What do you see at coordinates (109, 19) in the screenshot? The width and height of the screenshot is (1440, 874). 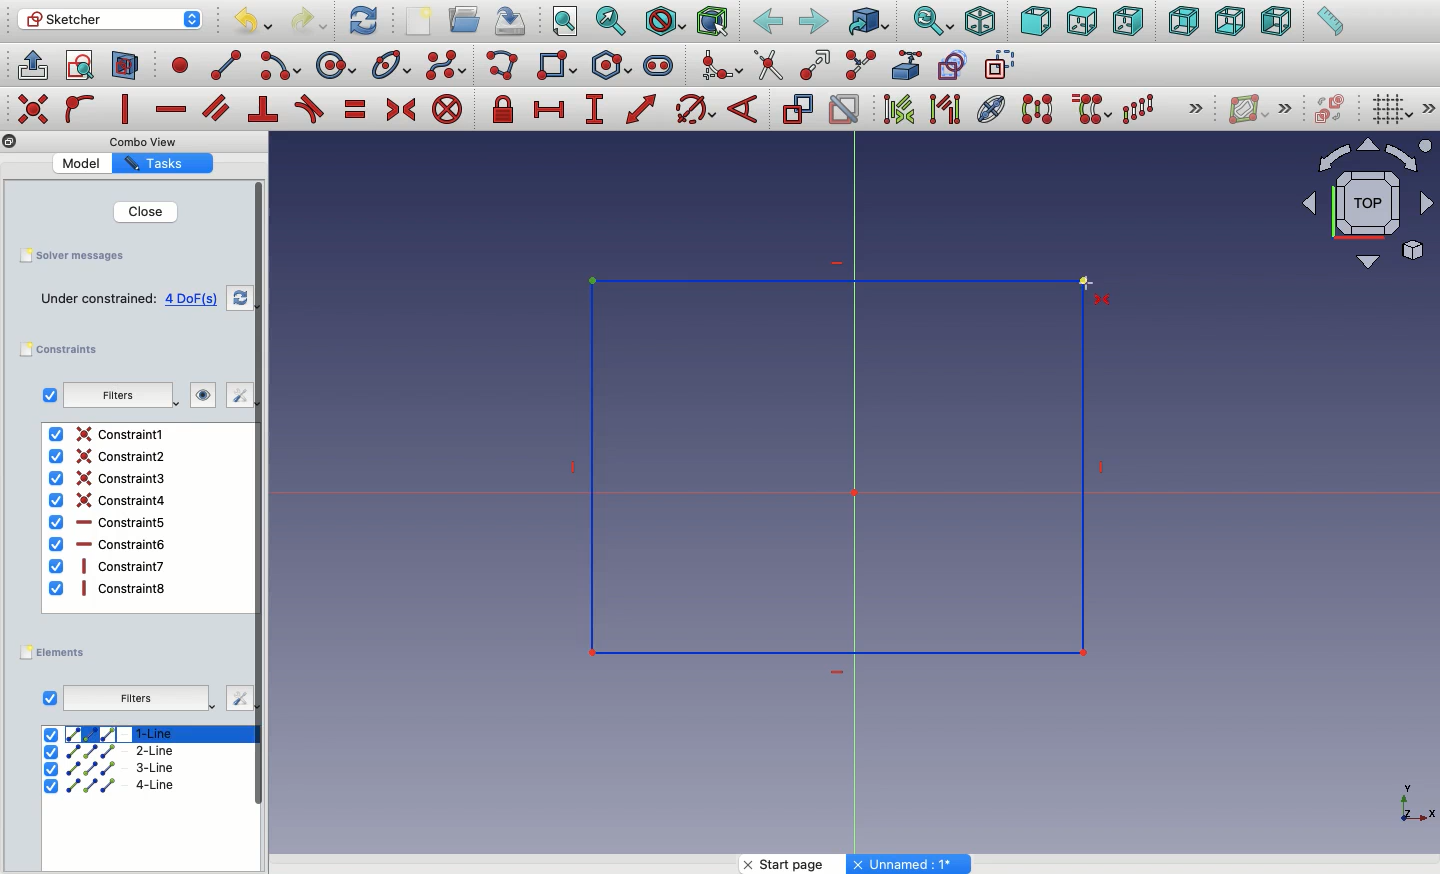 I see `Sketcher - Workbench` at bounding box center [109, 19].